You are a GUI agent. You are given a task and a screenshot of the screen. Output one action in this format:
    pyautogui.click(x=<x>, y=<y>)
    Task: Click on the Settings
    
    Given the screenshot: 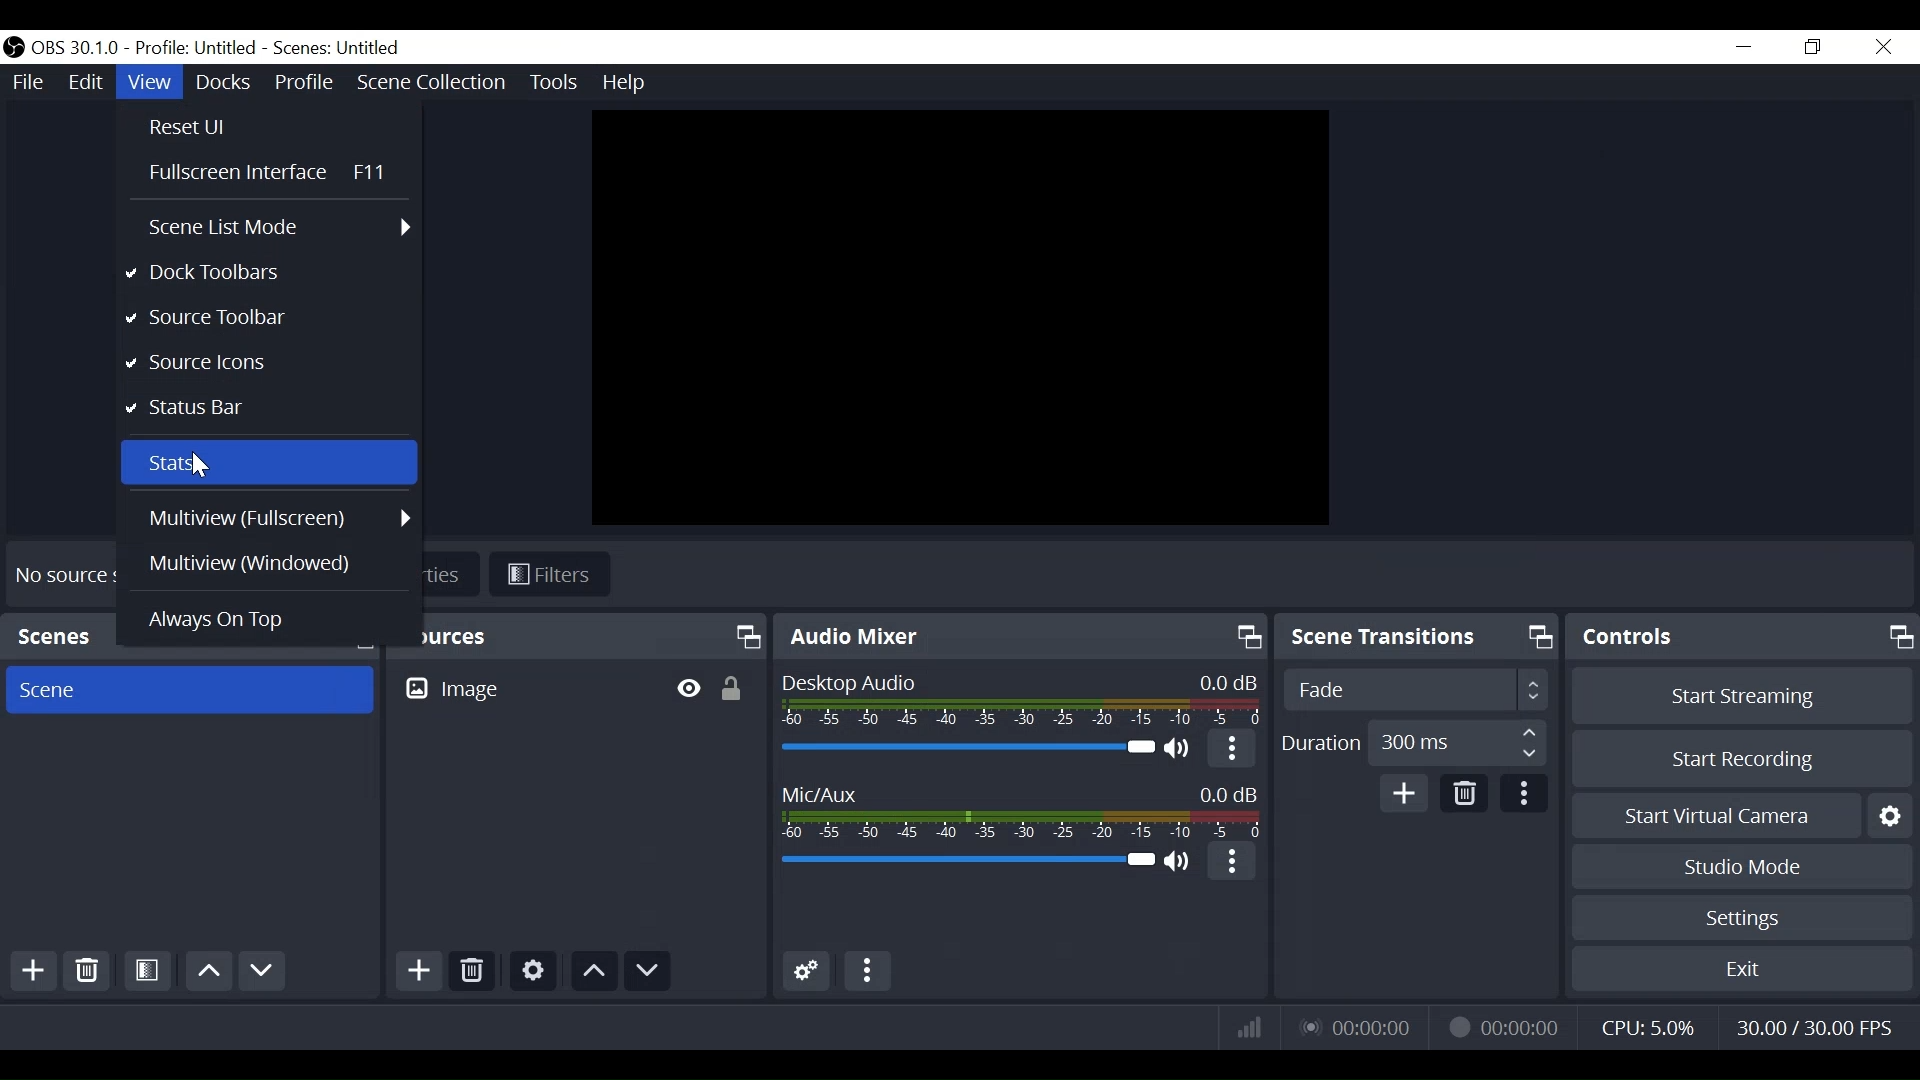 What is the action you would take?
    pyautogui.click(x=1742, y=917)
    